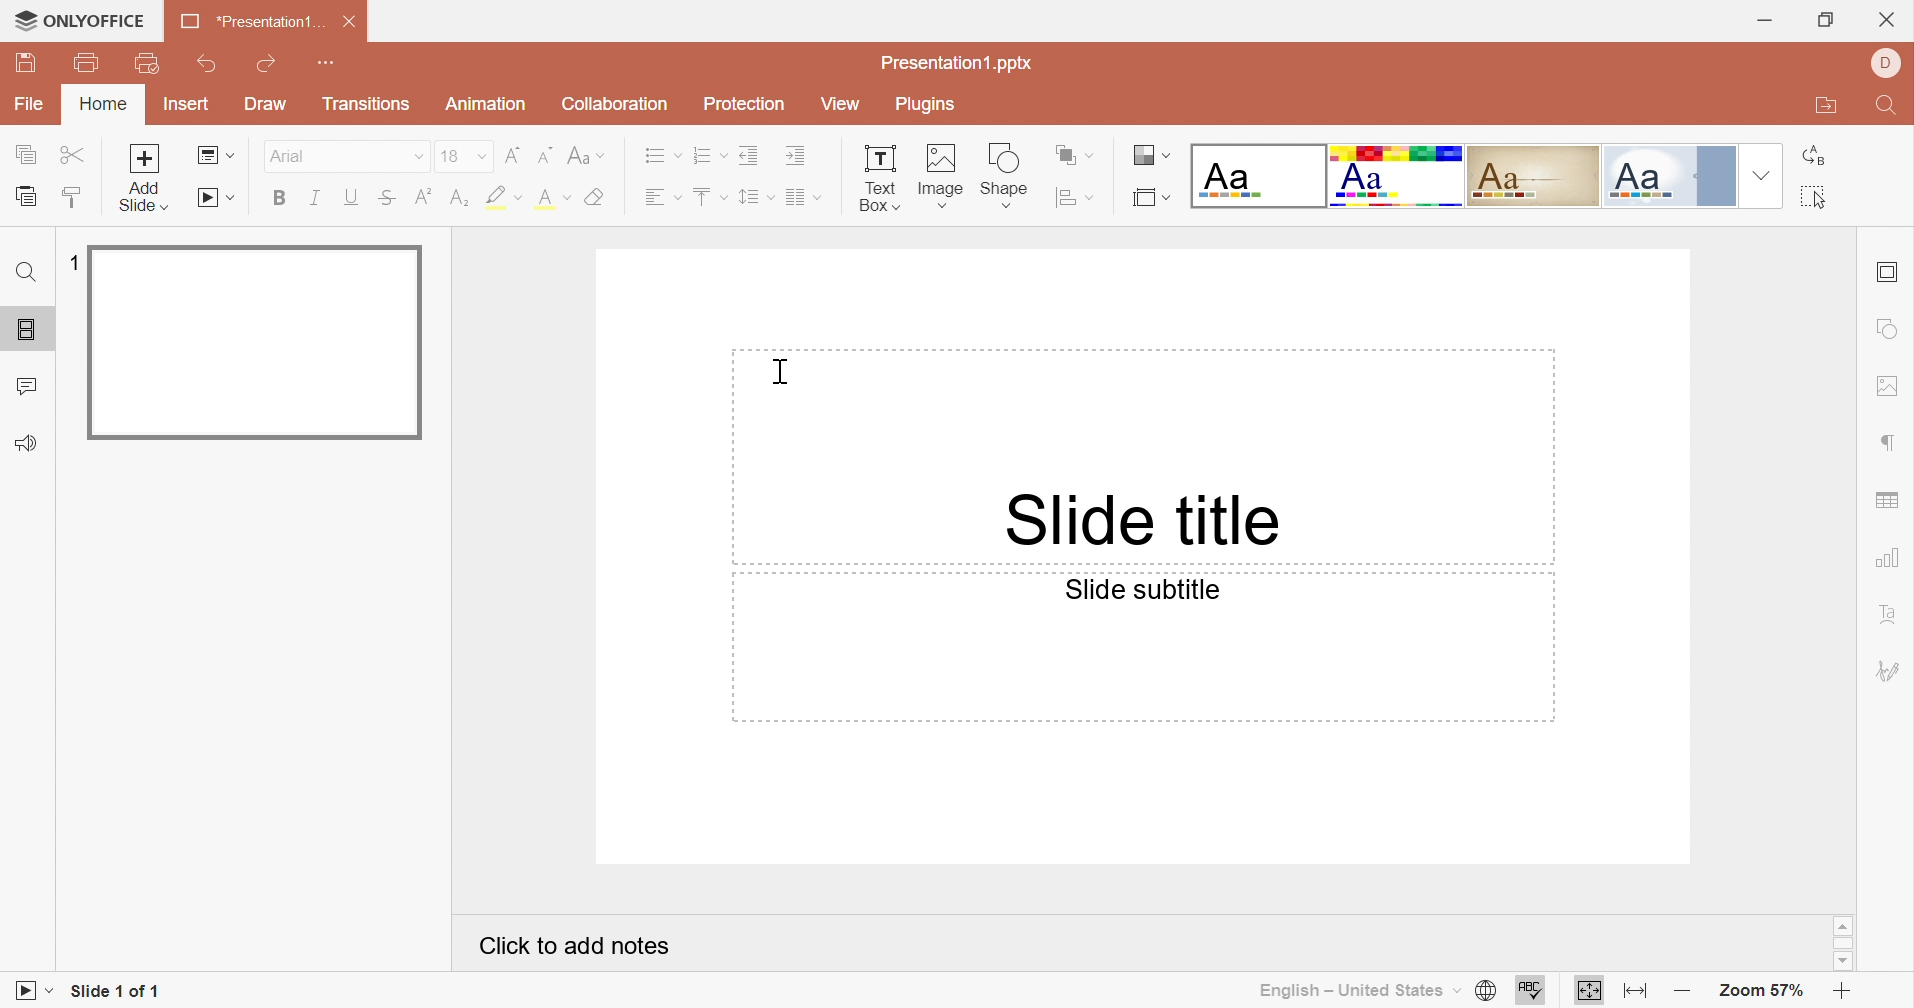 The width and height of the screenshot is (1914, 1008). Describe the element at coordinates (75, 156) in the screenshot. I see `Cut` at that location.